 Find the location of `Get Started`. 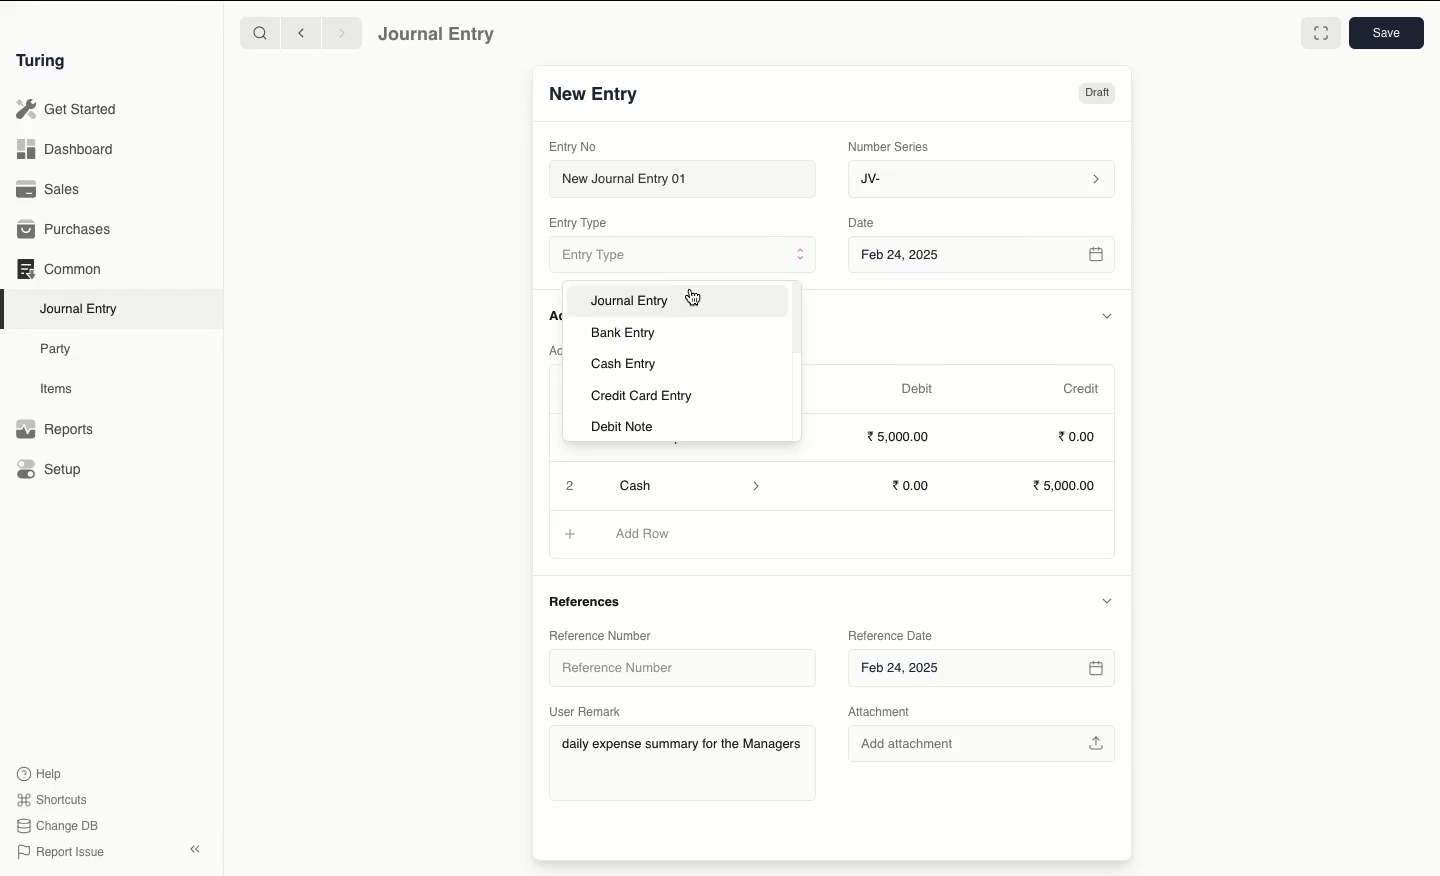

Get Started is located at coordinates (68, 110).